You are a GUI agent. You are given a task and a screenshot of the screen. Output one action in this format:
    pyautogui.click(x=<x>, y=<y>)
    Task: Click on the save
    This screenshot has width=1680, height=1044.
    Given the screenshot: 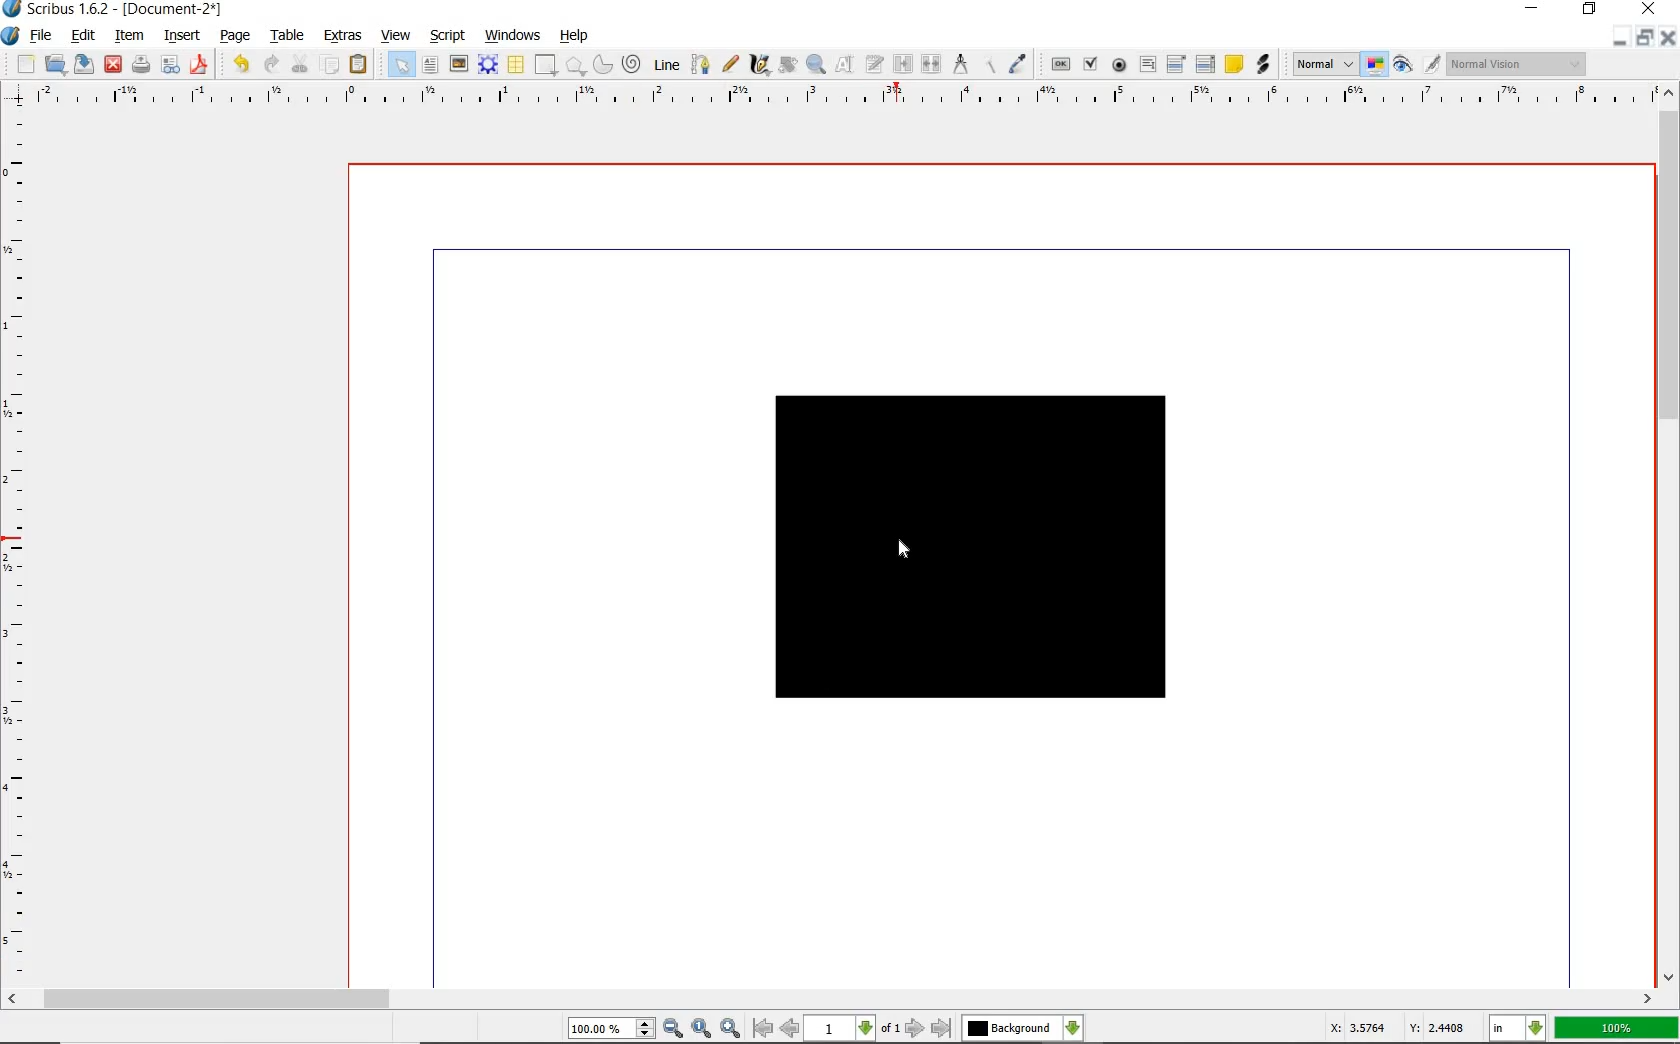 What is the action you would take?
    pyautogui.click(x=83, y=66)
    